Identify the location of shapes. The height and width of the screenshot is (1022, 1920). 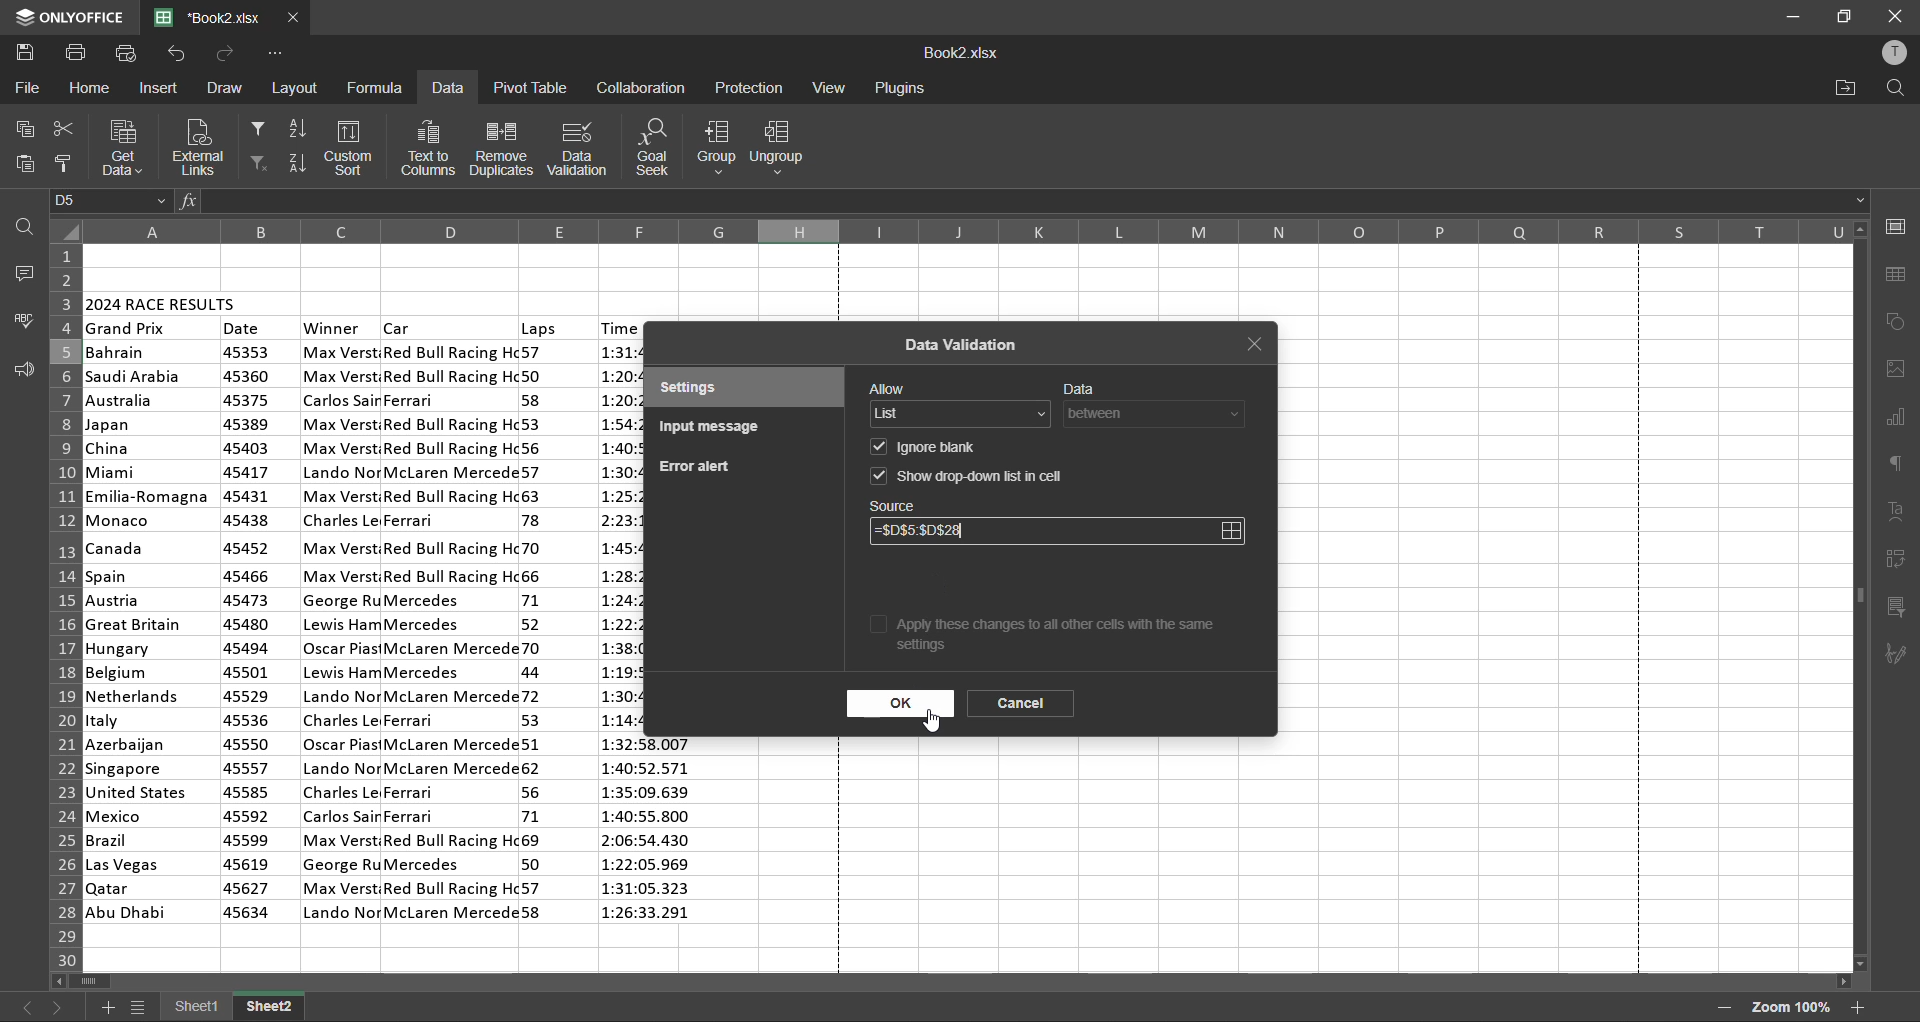
(1897, 323).